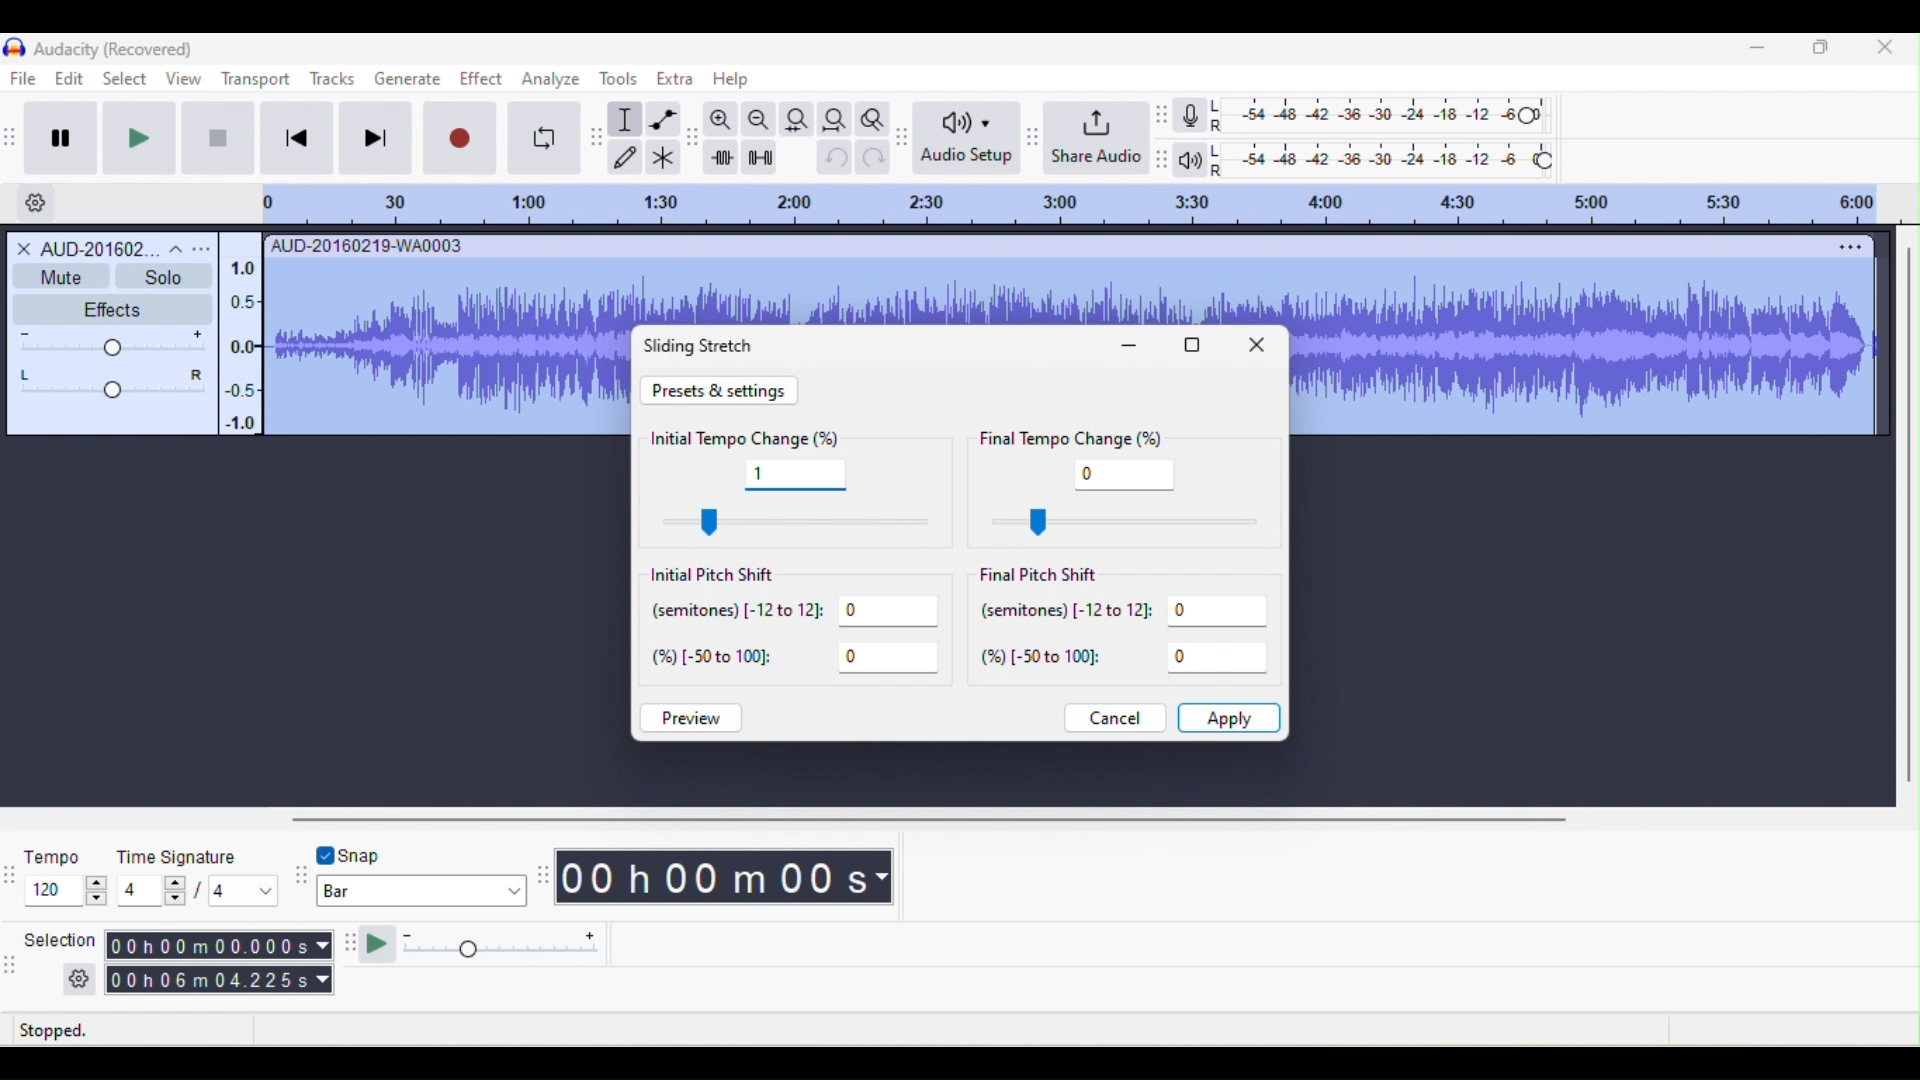 Image resolution: width=1920 pixels, height=1080 pixels. I want to click on zoom out, so click(757, 119).